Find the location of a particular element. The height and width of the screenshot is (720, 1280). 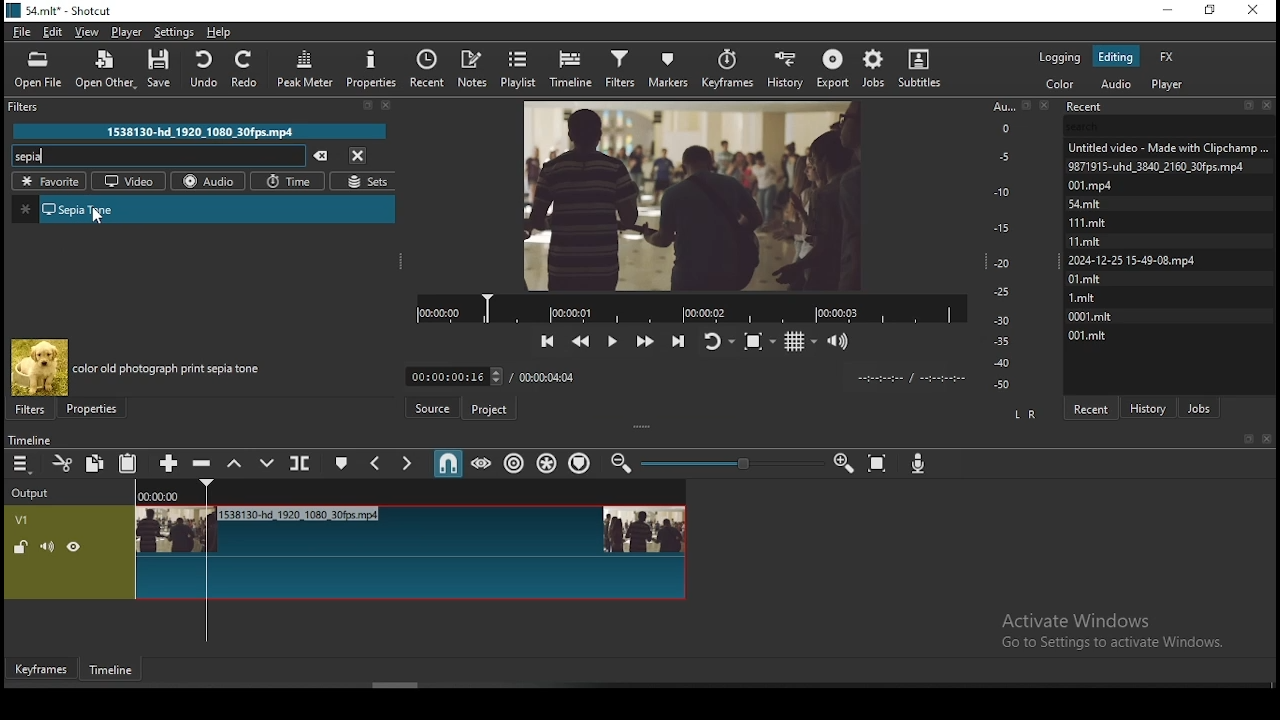

previous marker is located at coordinates (375, 463).